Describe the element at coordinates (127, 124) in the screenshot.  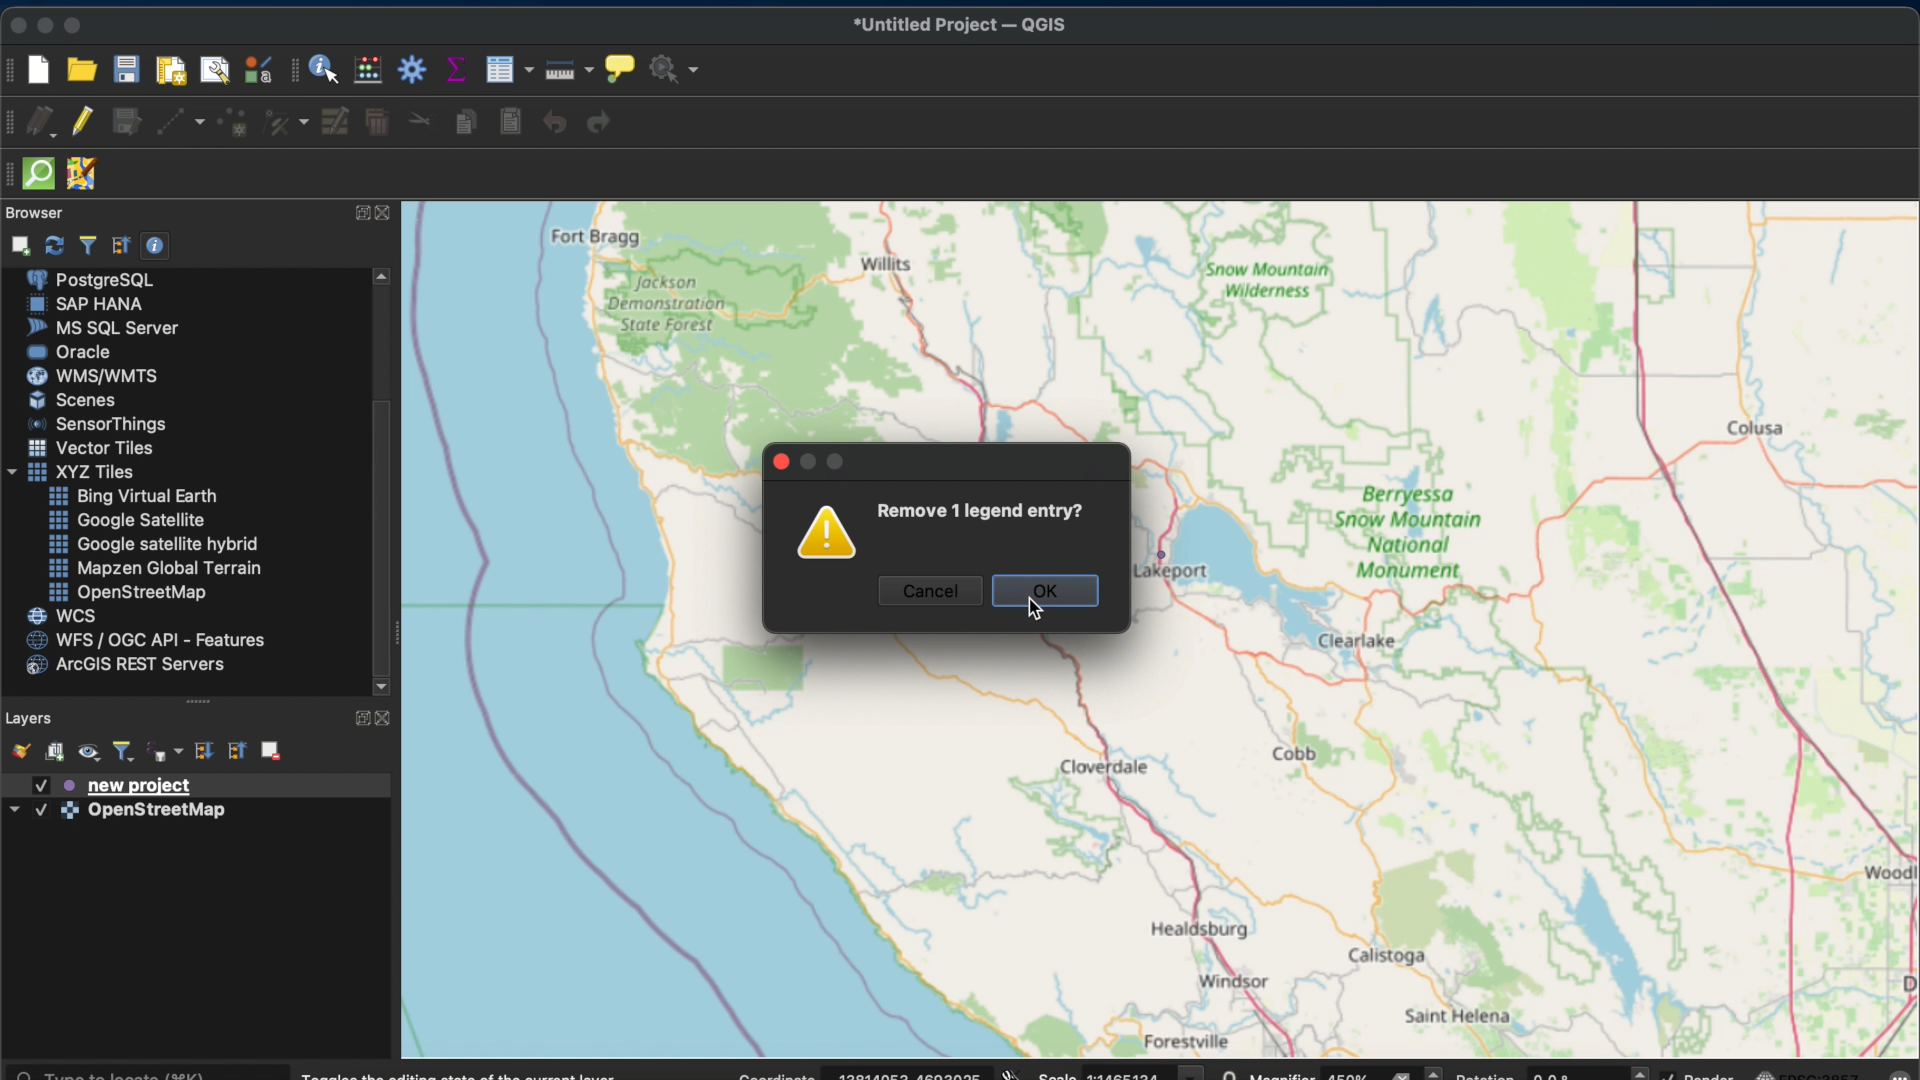
I see `save edits` at that location.